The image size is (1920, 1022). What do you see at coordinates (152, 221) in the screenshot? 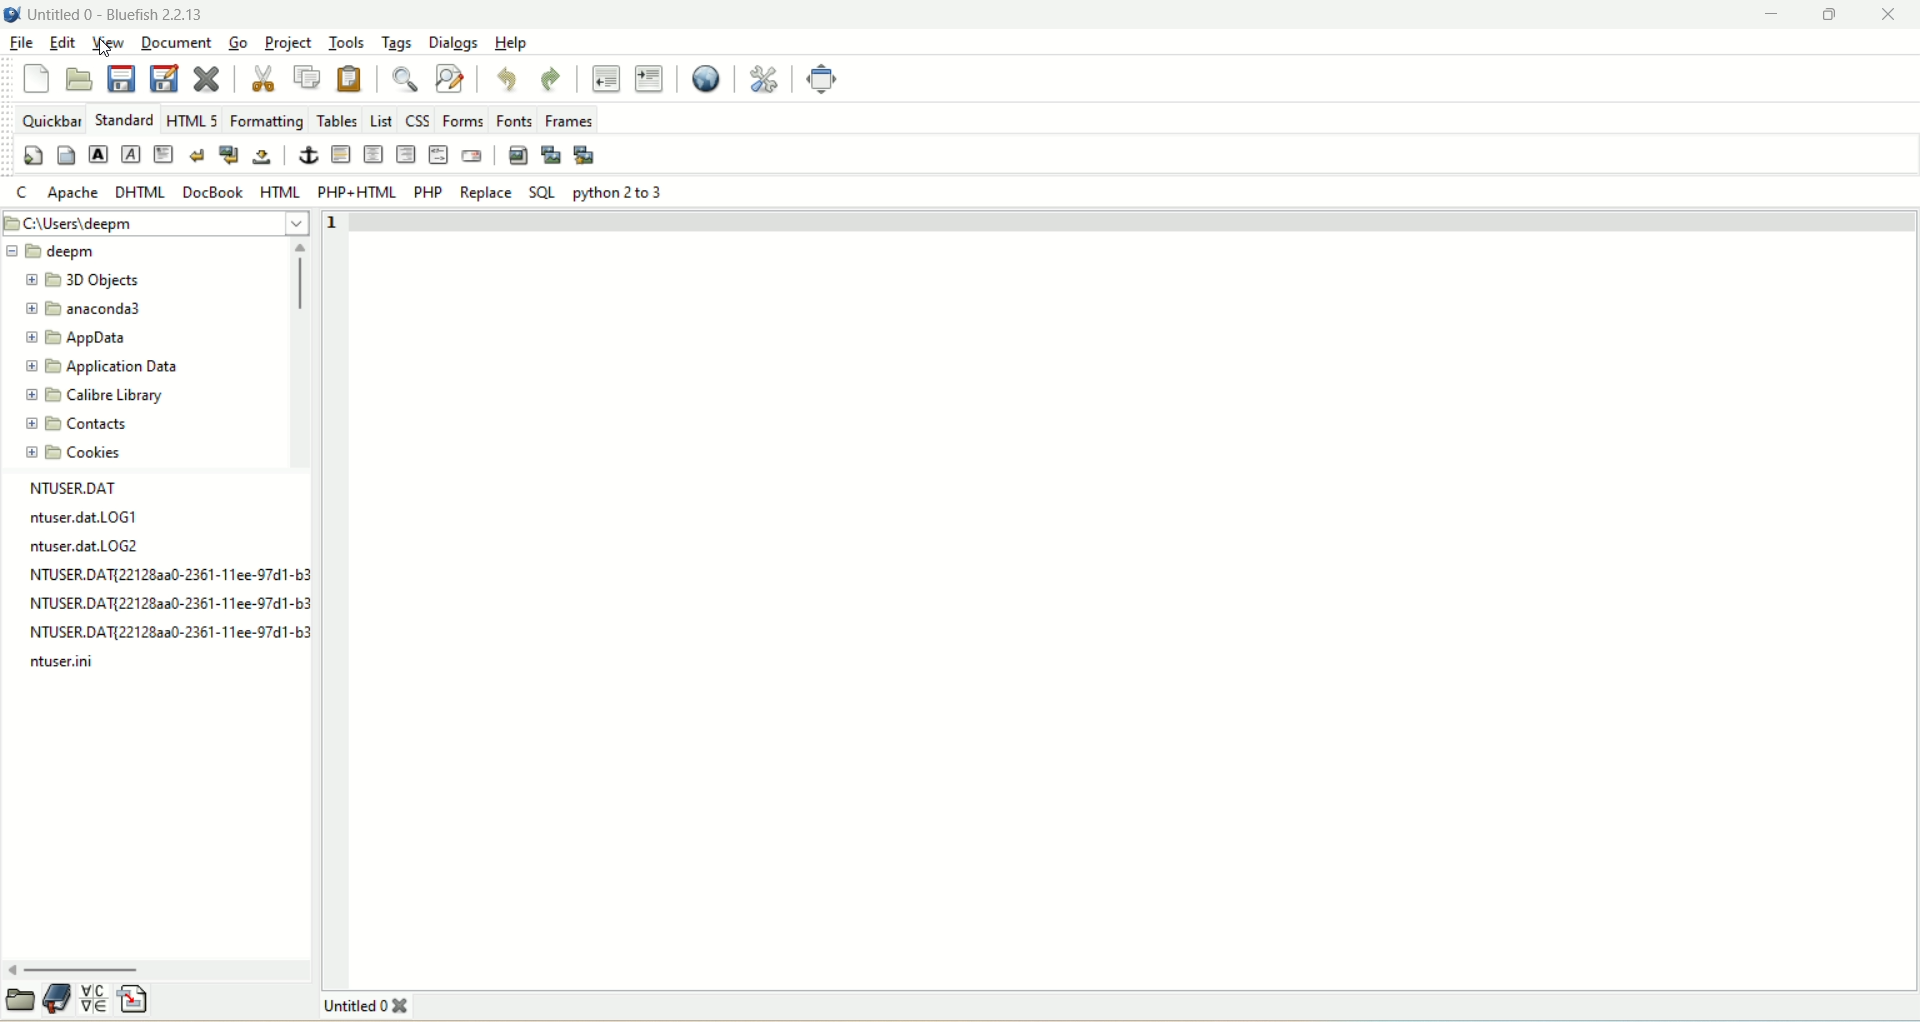
I see `location` at bounding box center [152, 221].